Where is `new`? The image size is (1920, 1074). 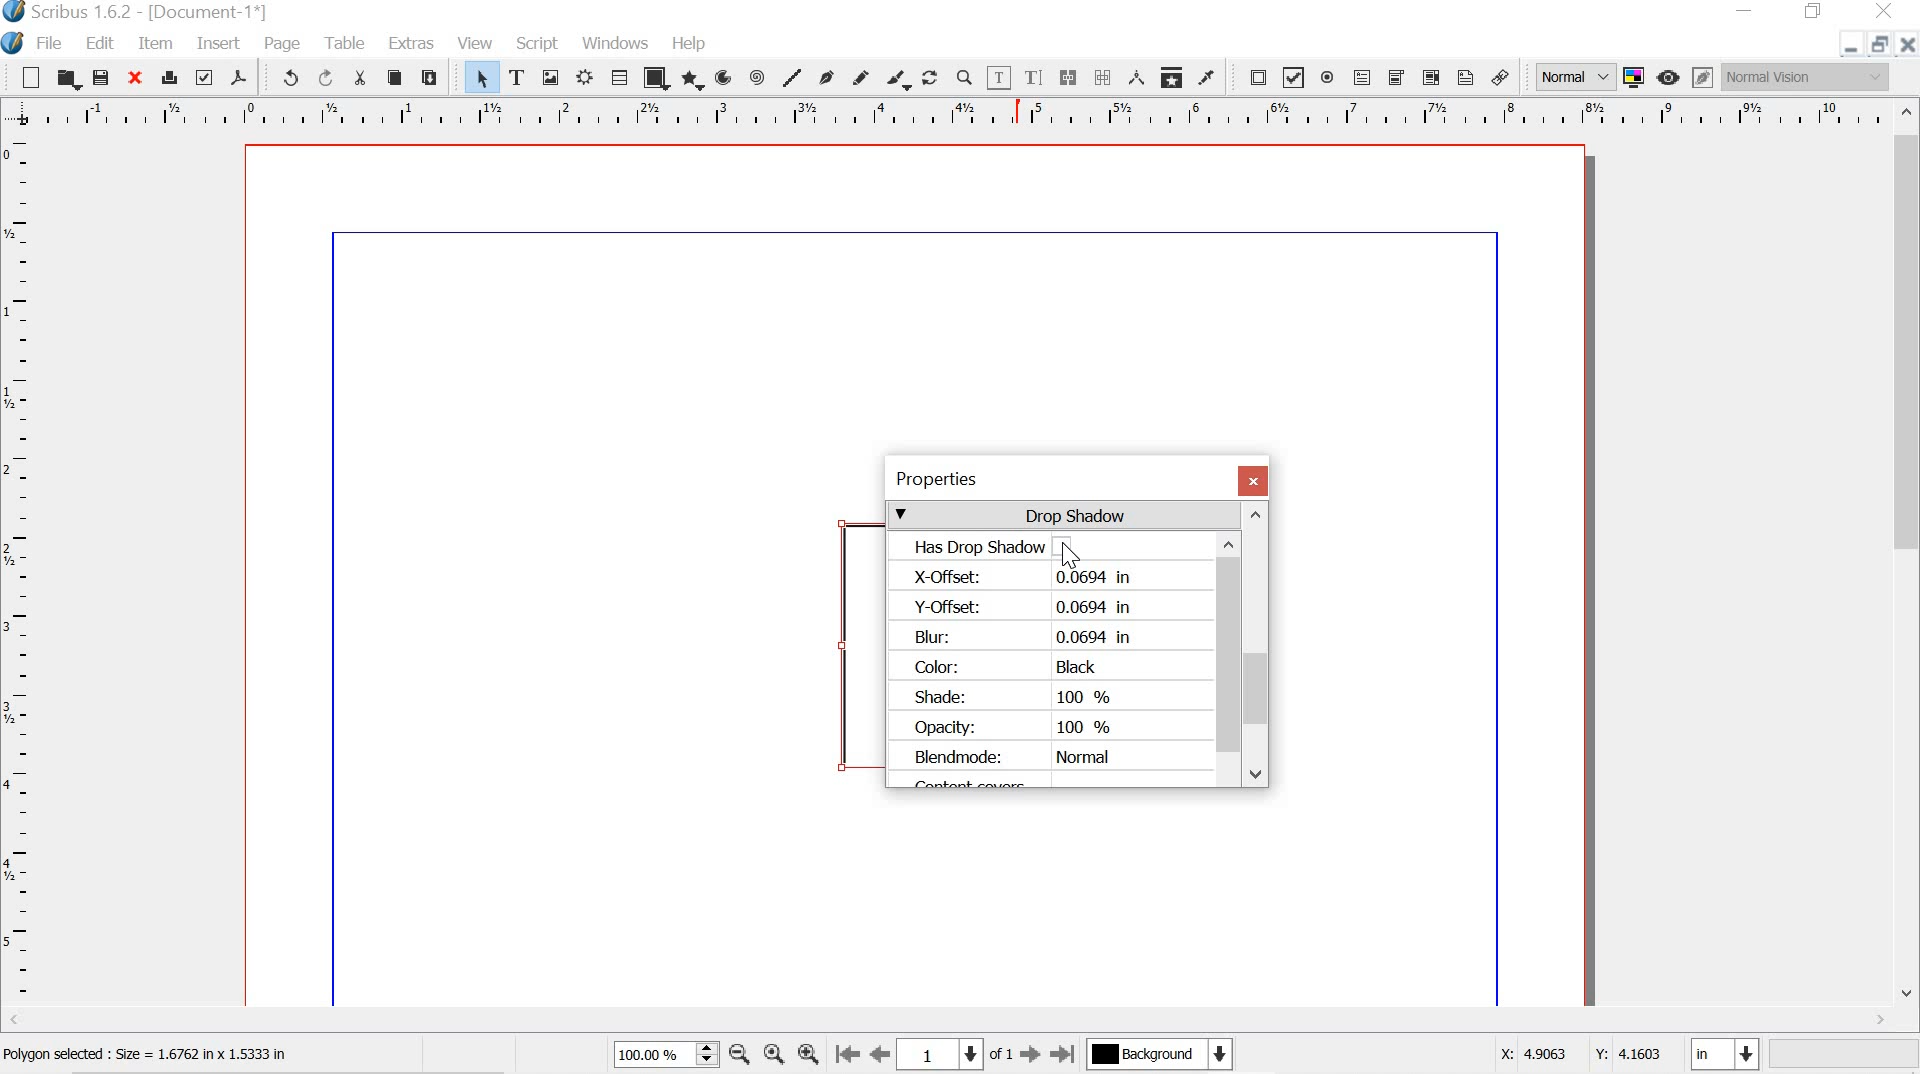
new is located at coordinates (30, 76).